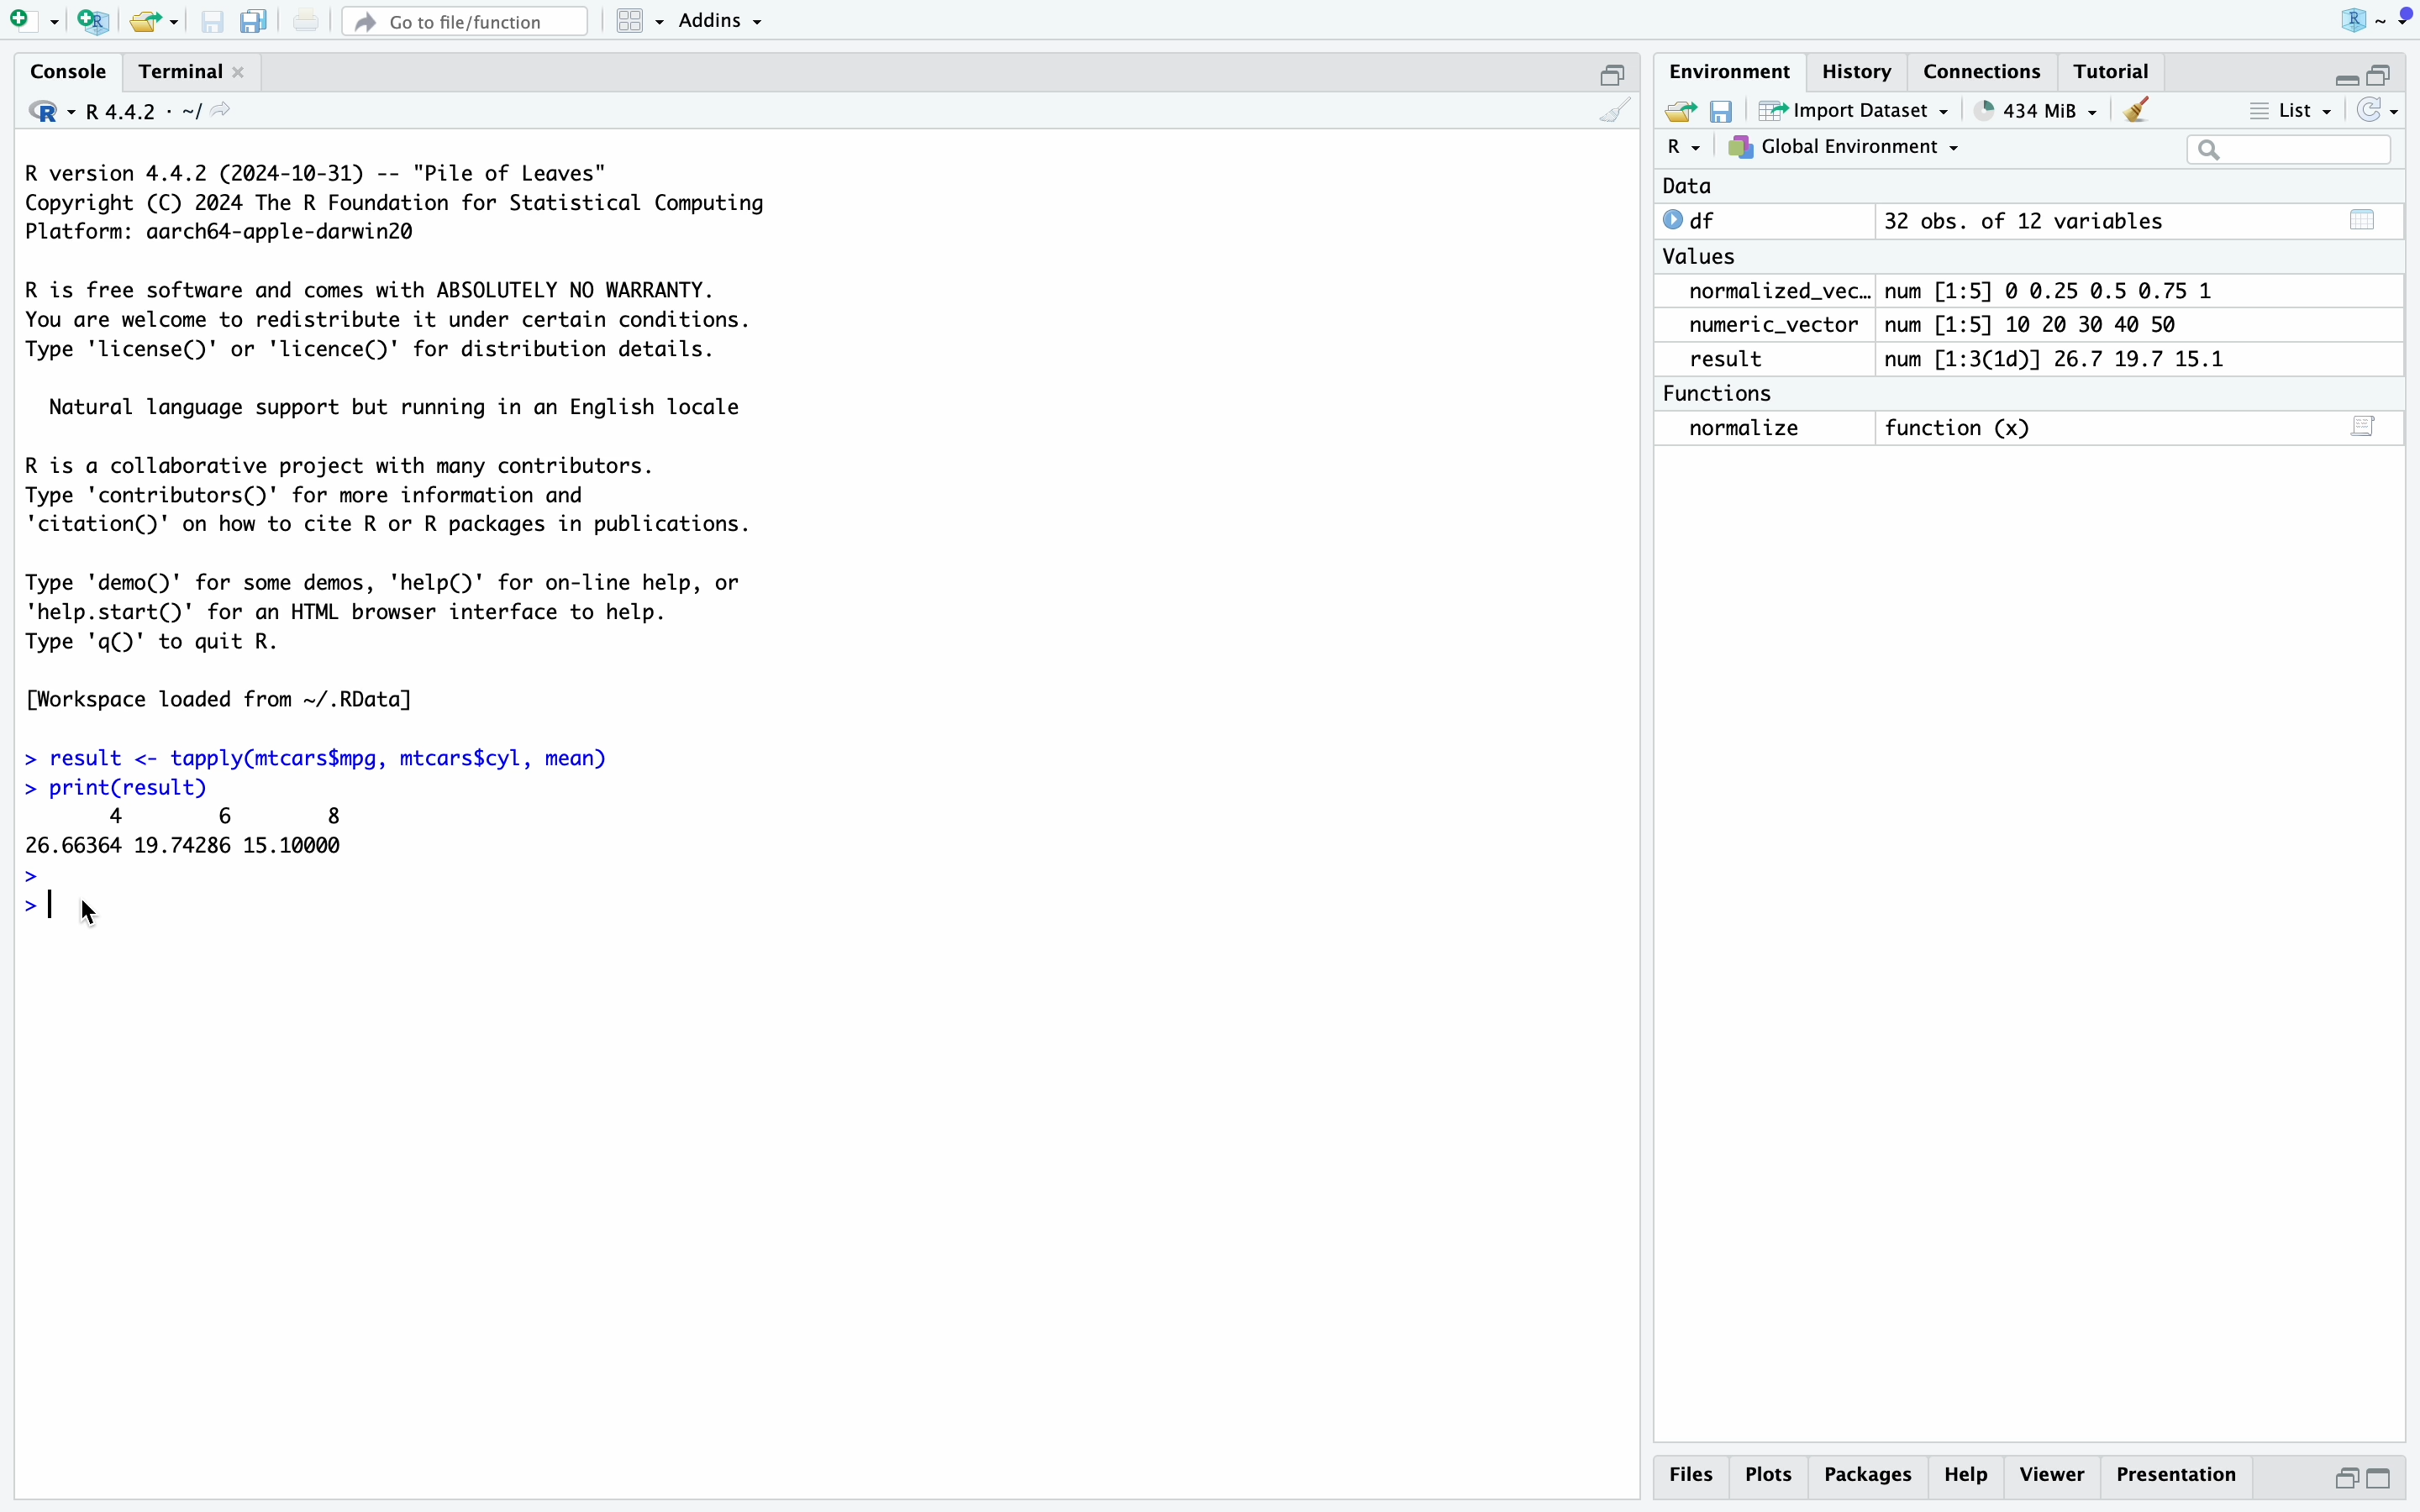  Describe the element at coordinates (2176, 1476) in the screenshot. I see `Presentation` at that location.